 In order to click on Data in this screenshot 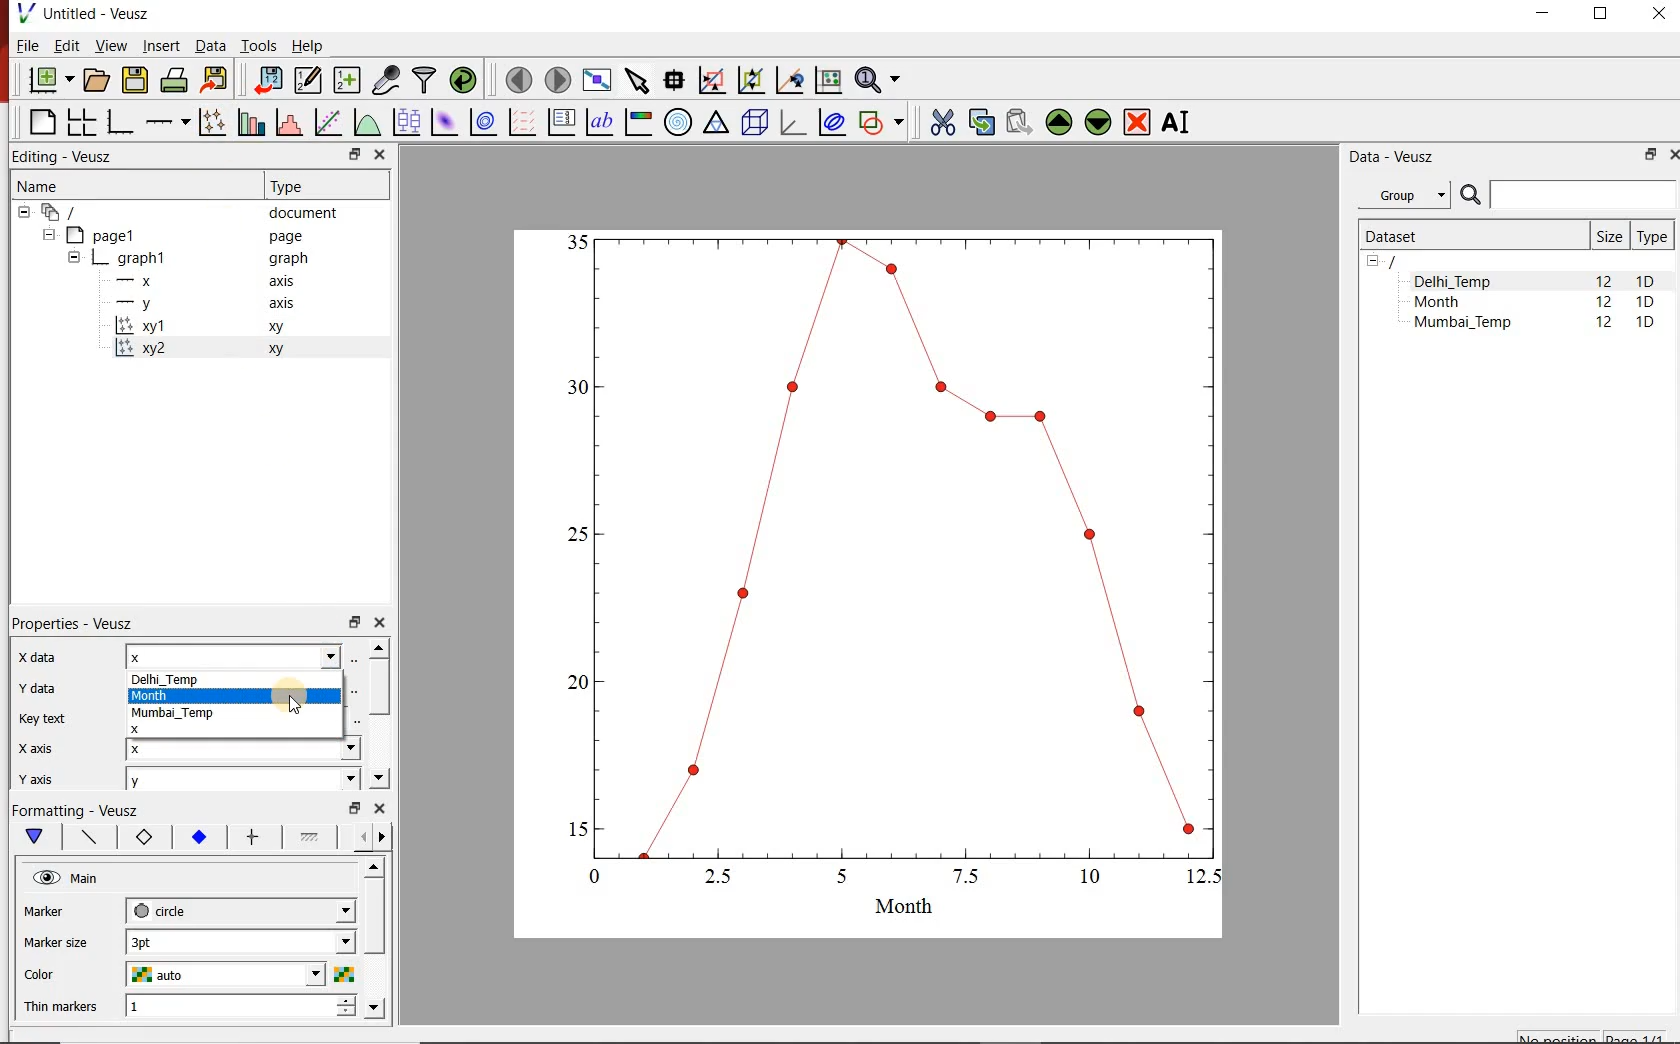, I will do `click(209, 45)`.